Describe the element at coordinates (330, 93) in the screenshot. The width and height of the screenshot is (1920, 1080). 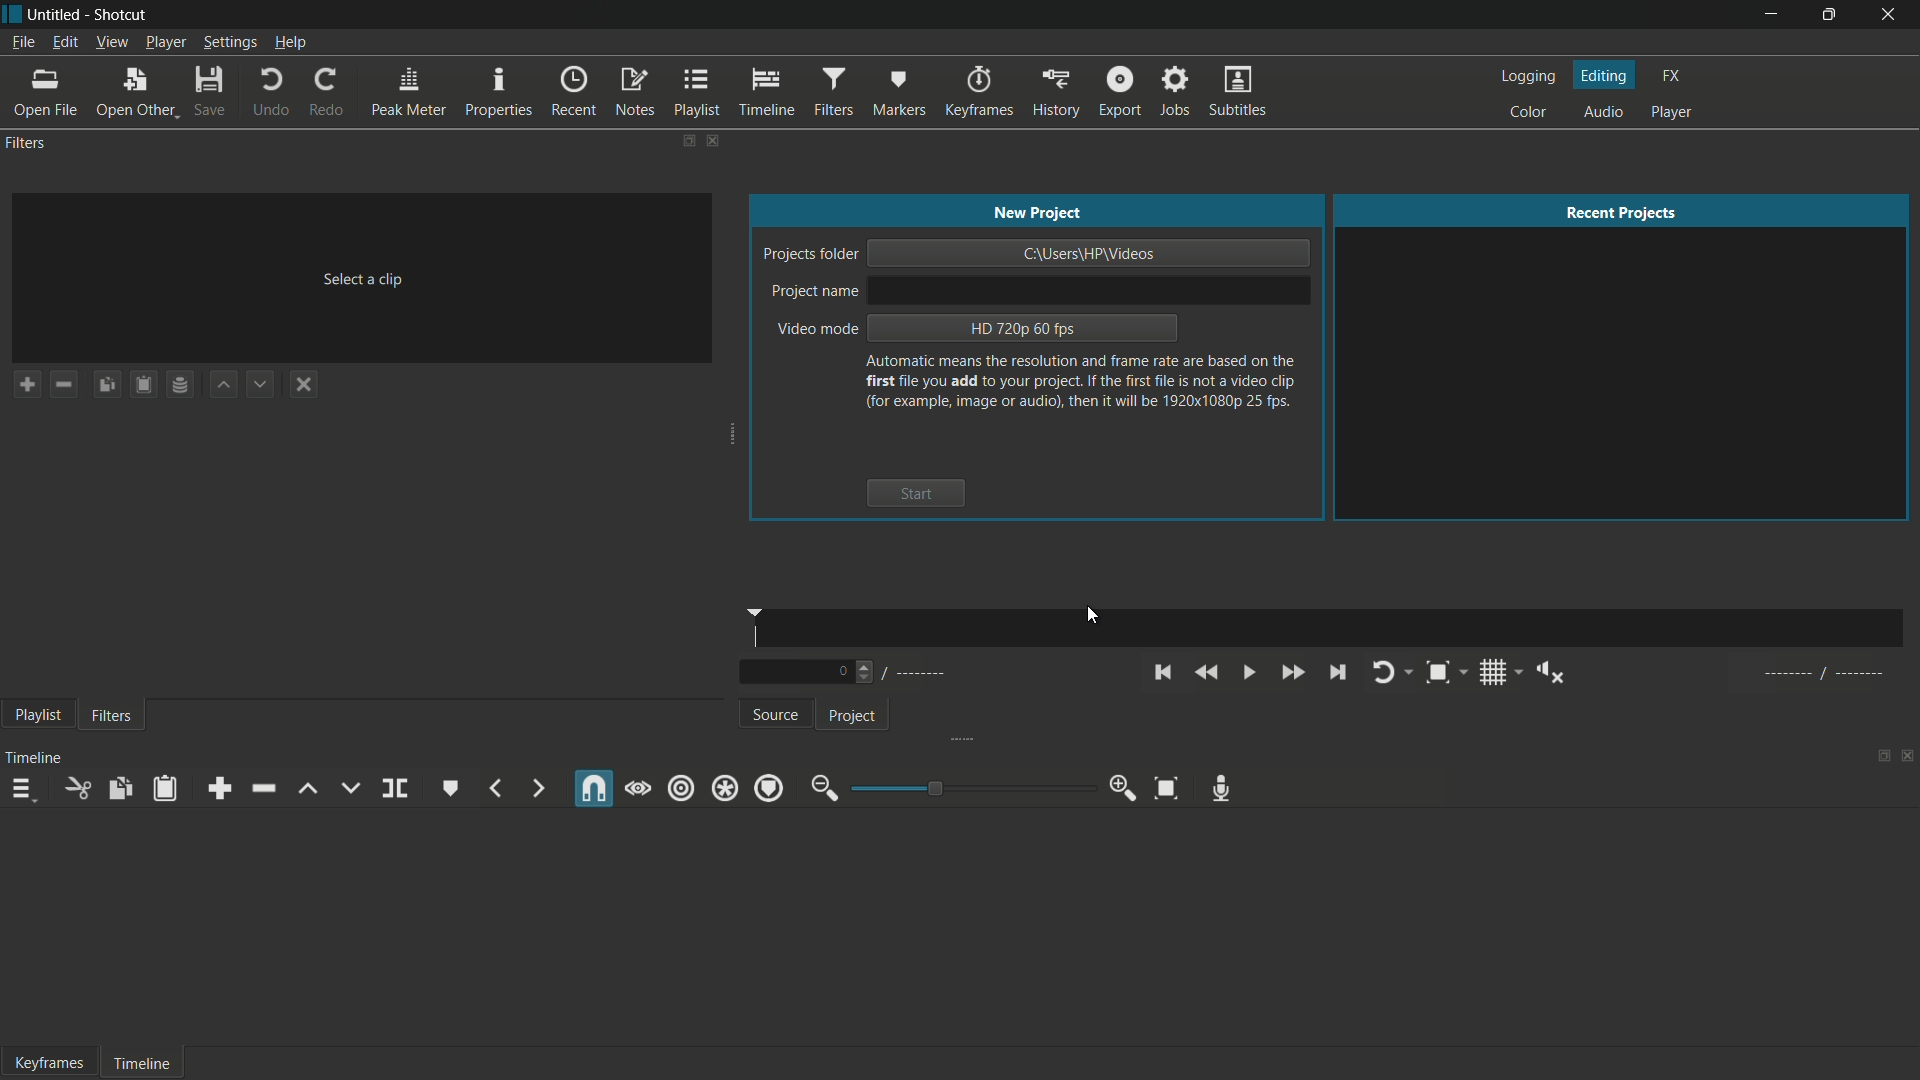
I see `redo` at that location.